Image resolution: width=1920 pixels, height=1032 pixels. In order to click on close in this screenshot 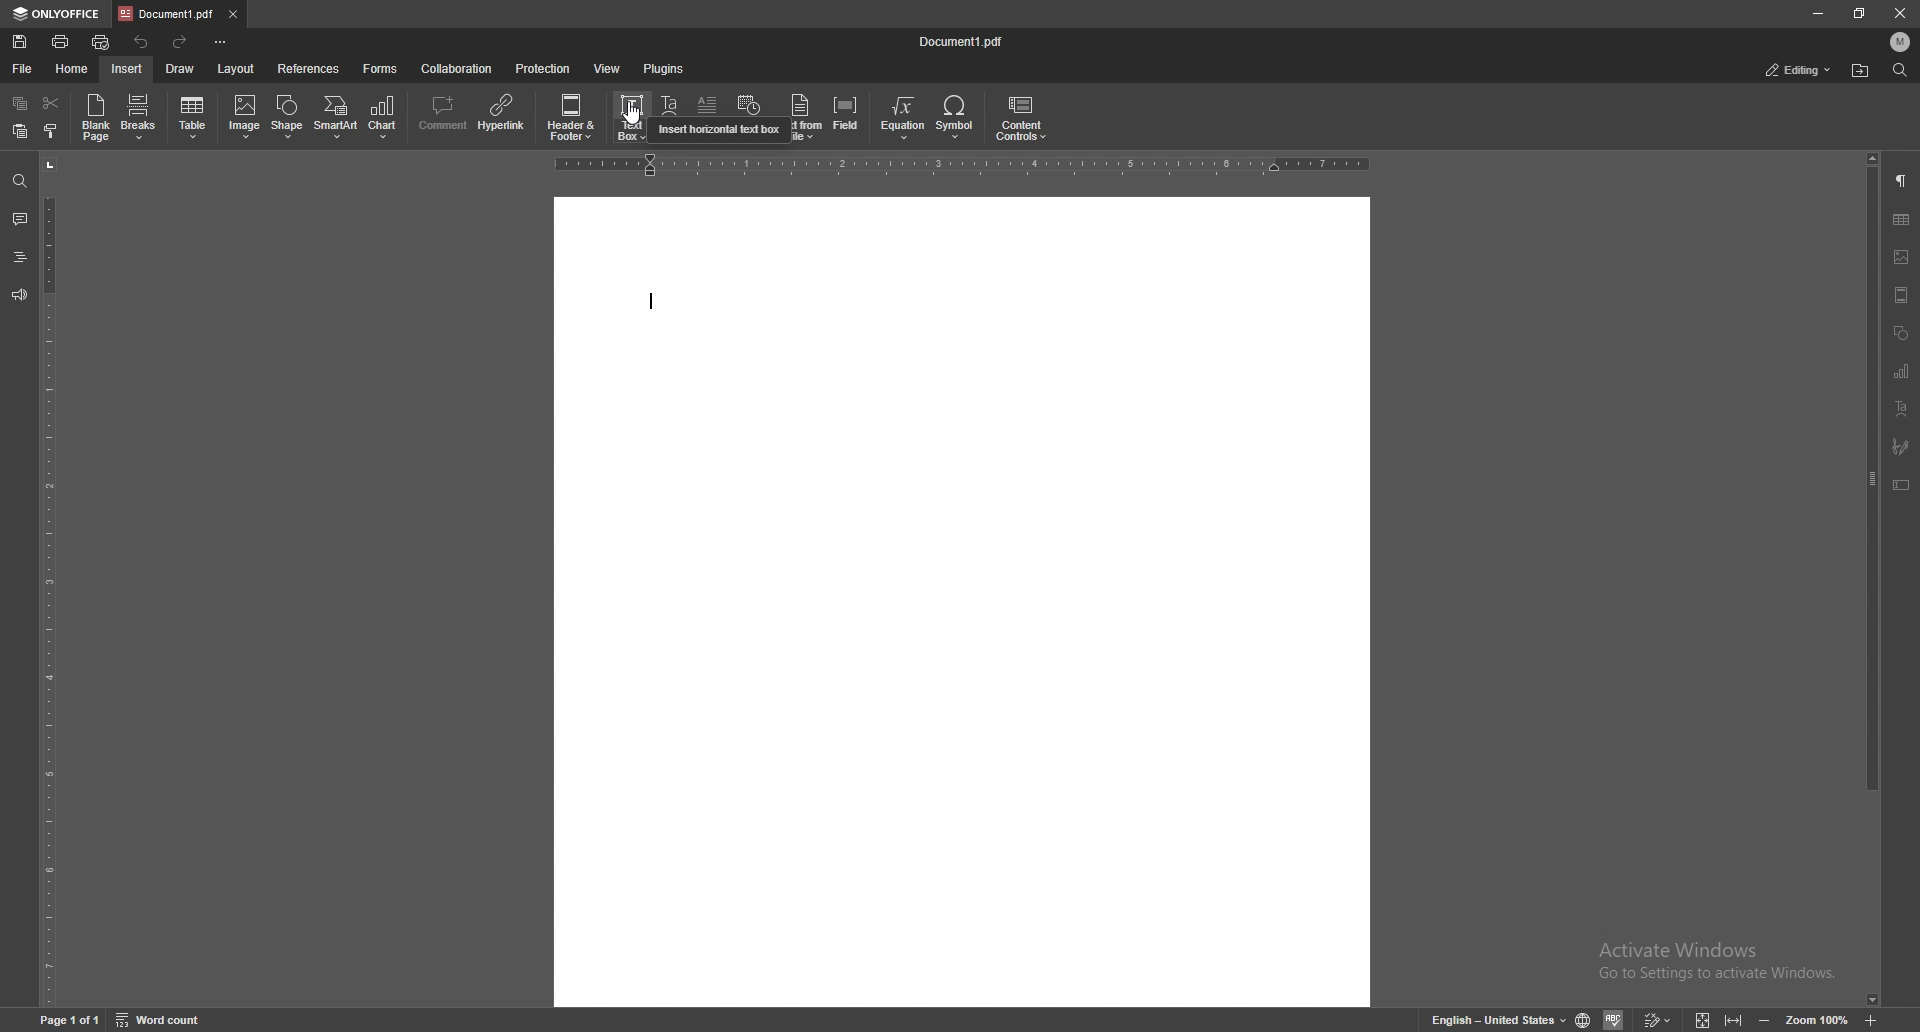, I will do `click(1901, 16)`.